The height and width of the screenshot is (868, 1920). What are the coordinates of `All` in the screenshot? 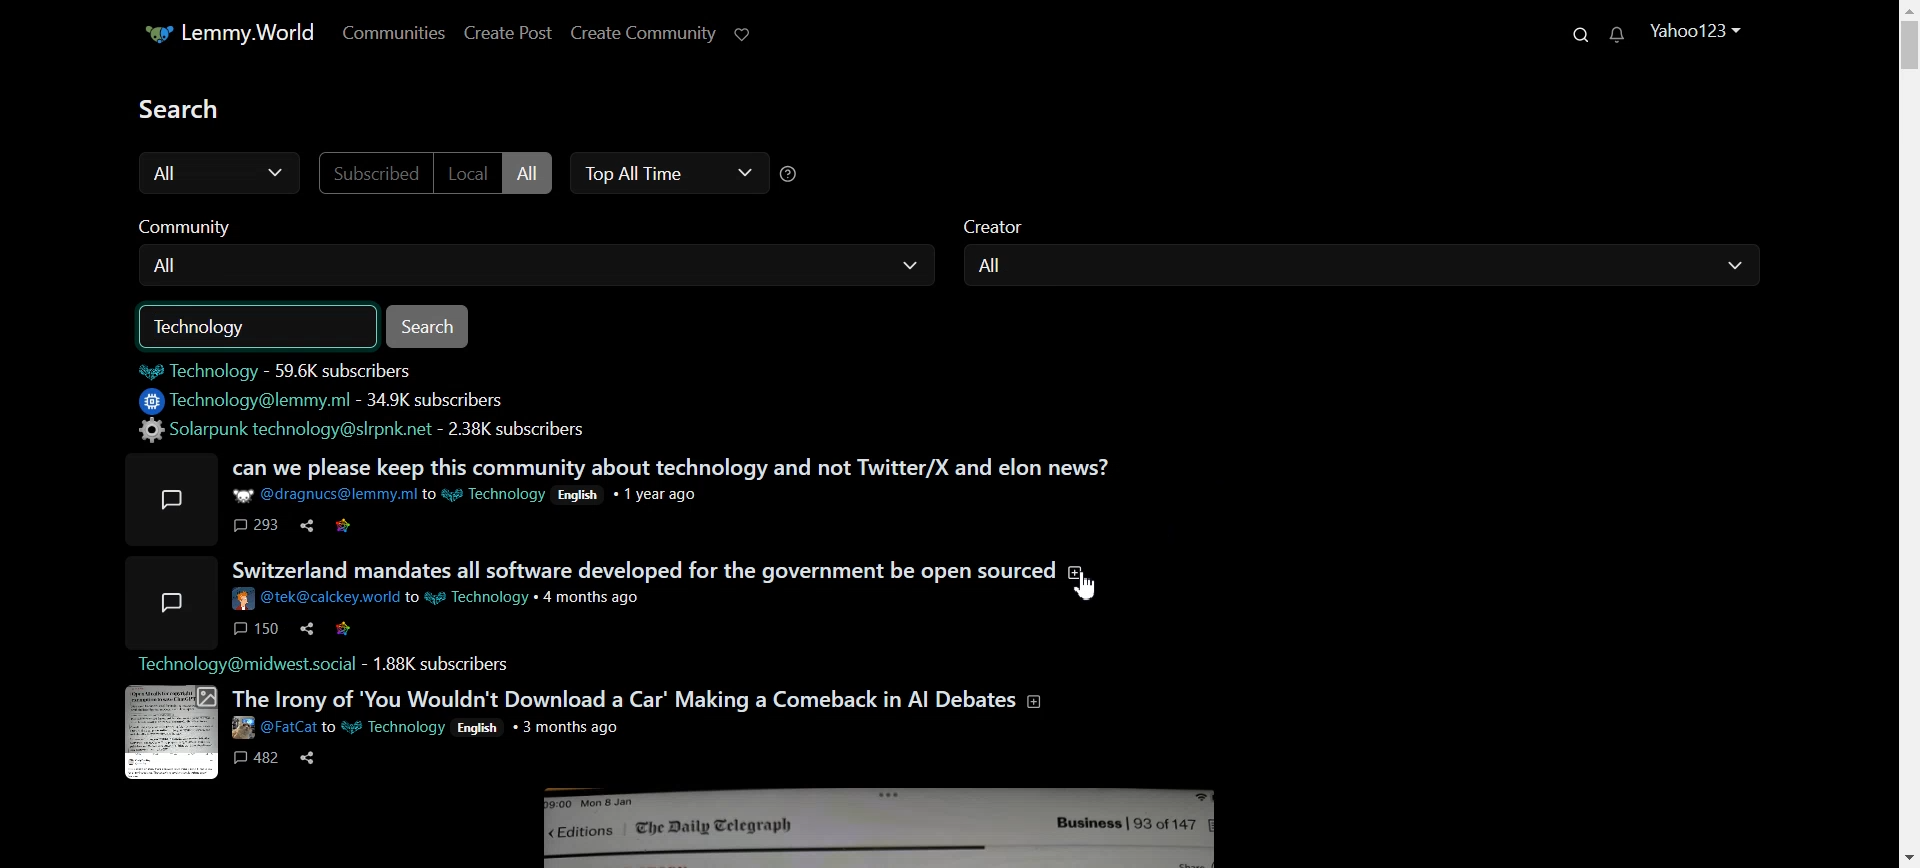 It's located at (545, 265).